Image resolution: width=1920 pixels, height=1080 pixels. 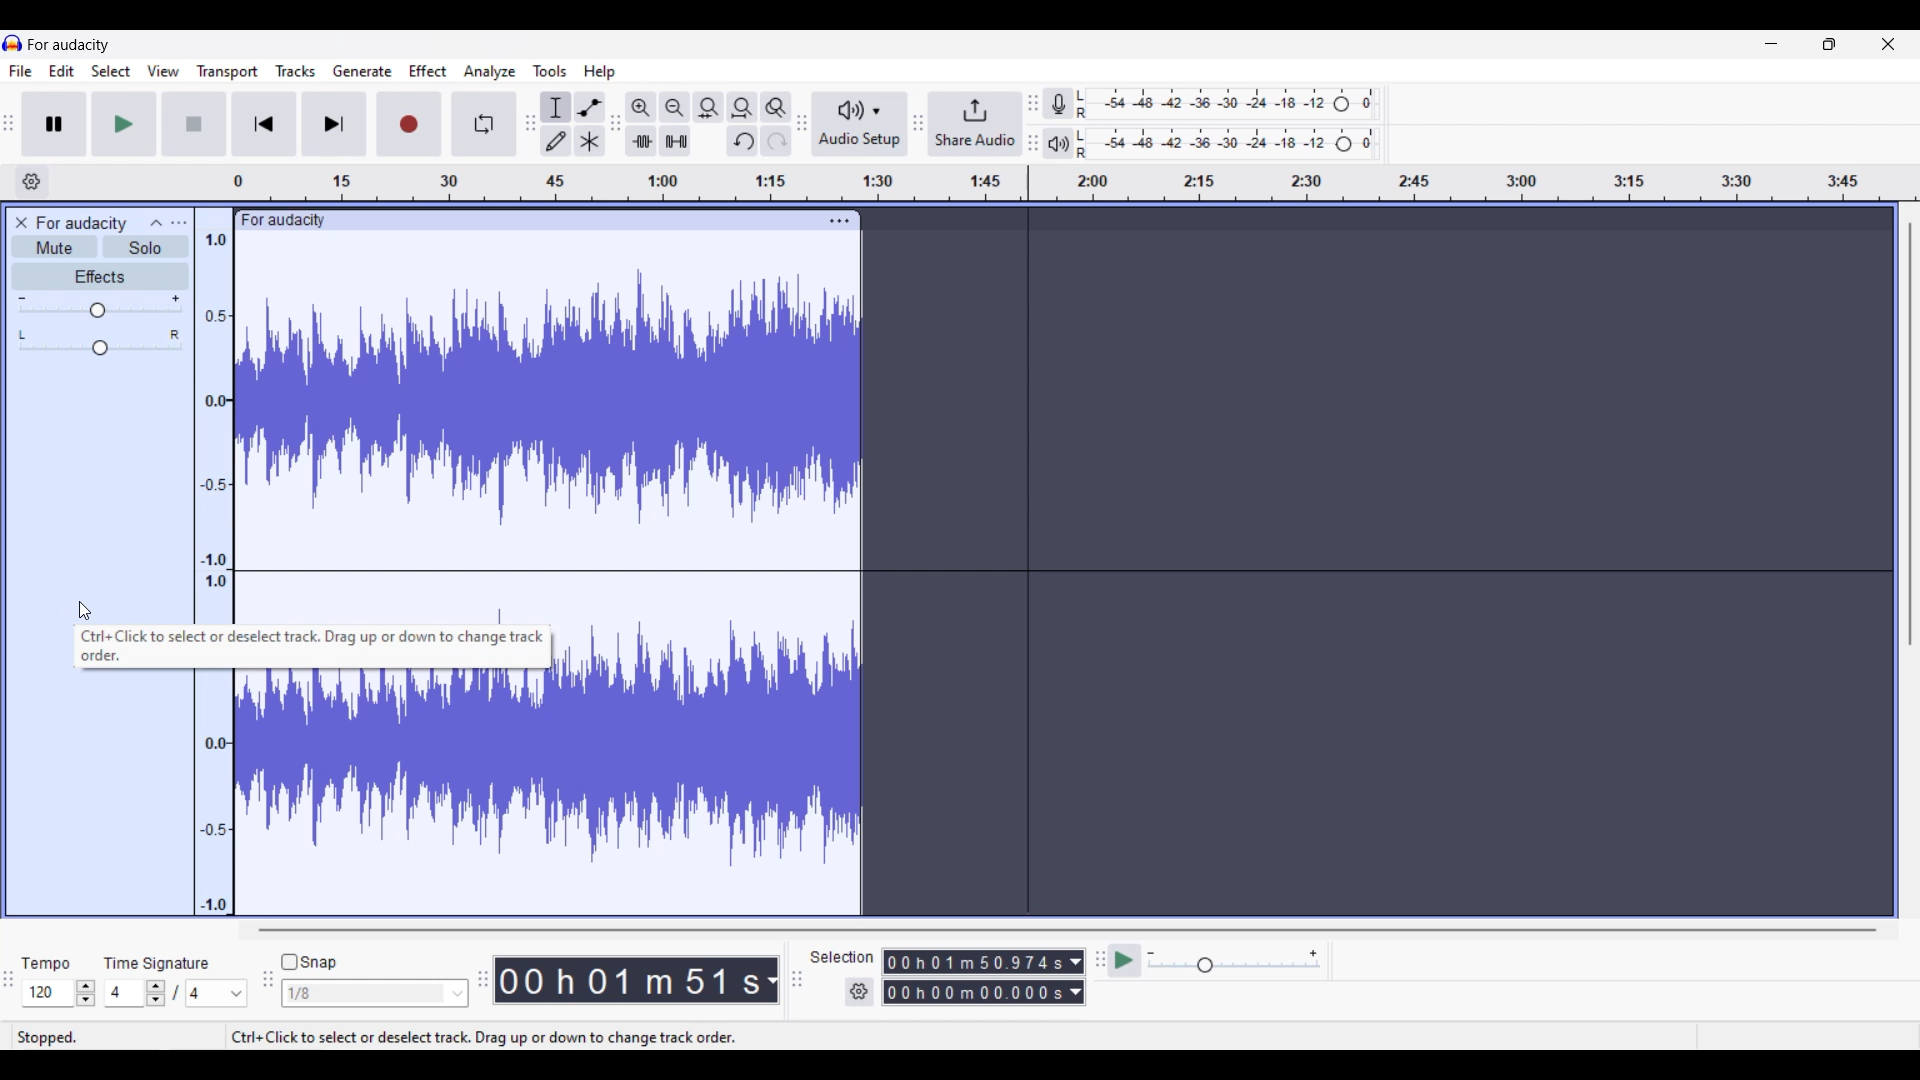 What do you see at coordinates (310, 962) in the screenshot?
I see `Snap toggle` at bounding box center [310, 962].